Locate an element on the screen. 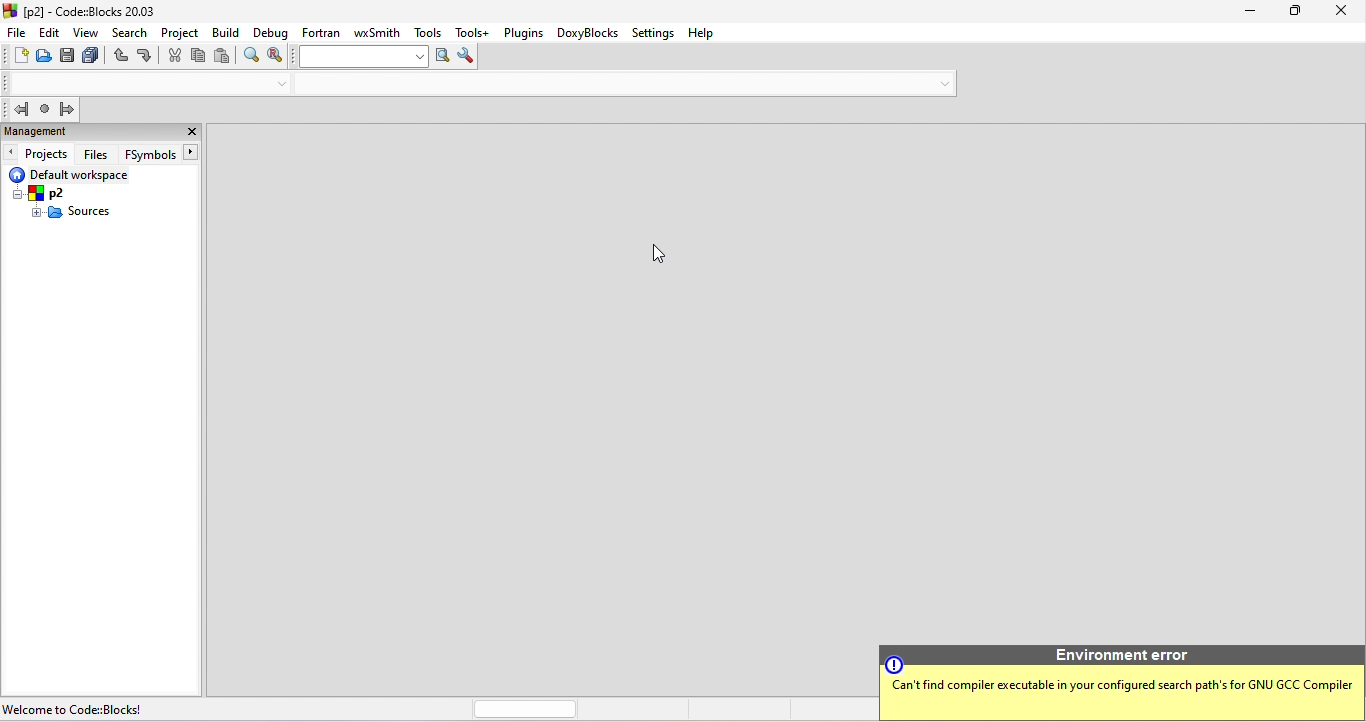 This screenshot has height=722, width=1366. settings is located at coordinates (654, 32).